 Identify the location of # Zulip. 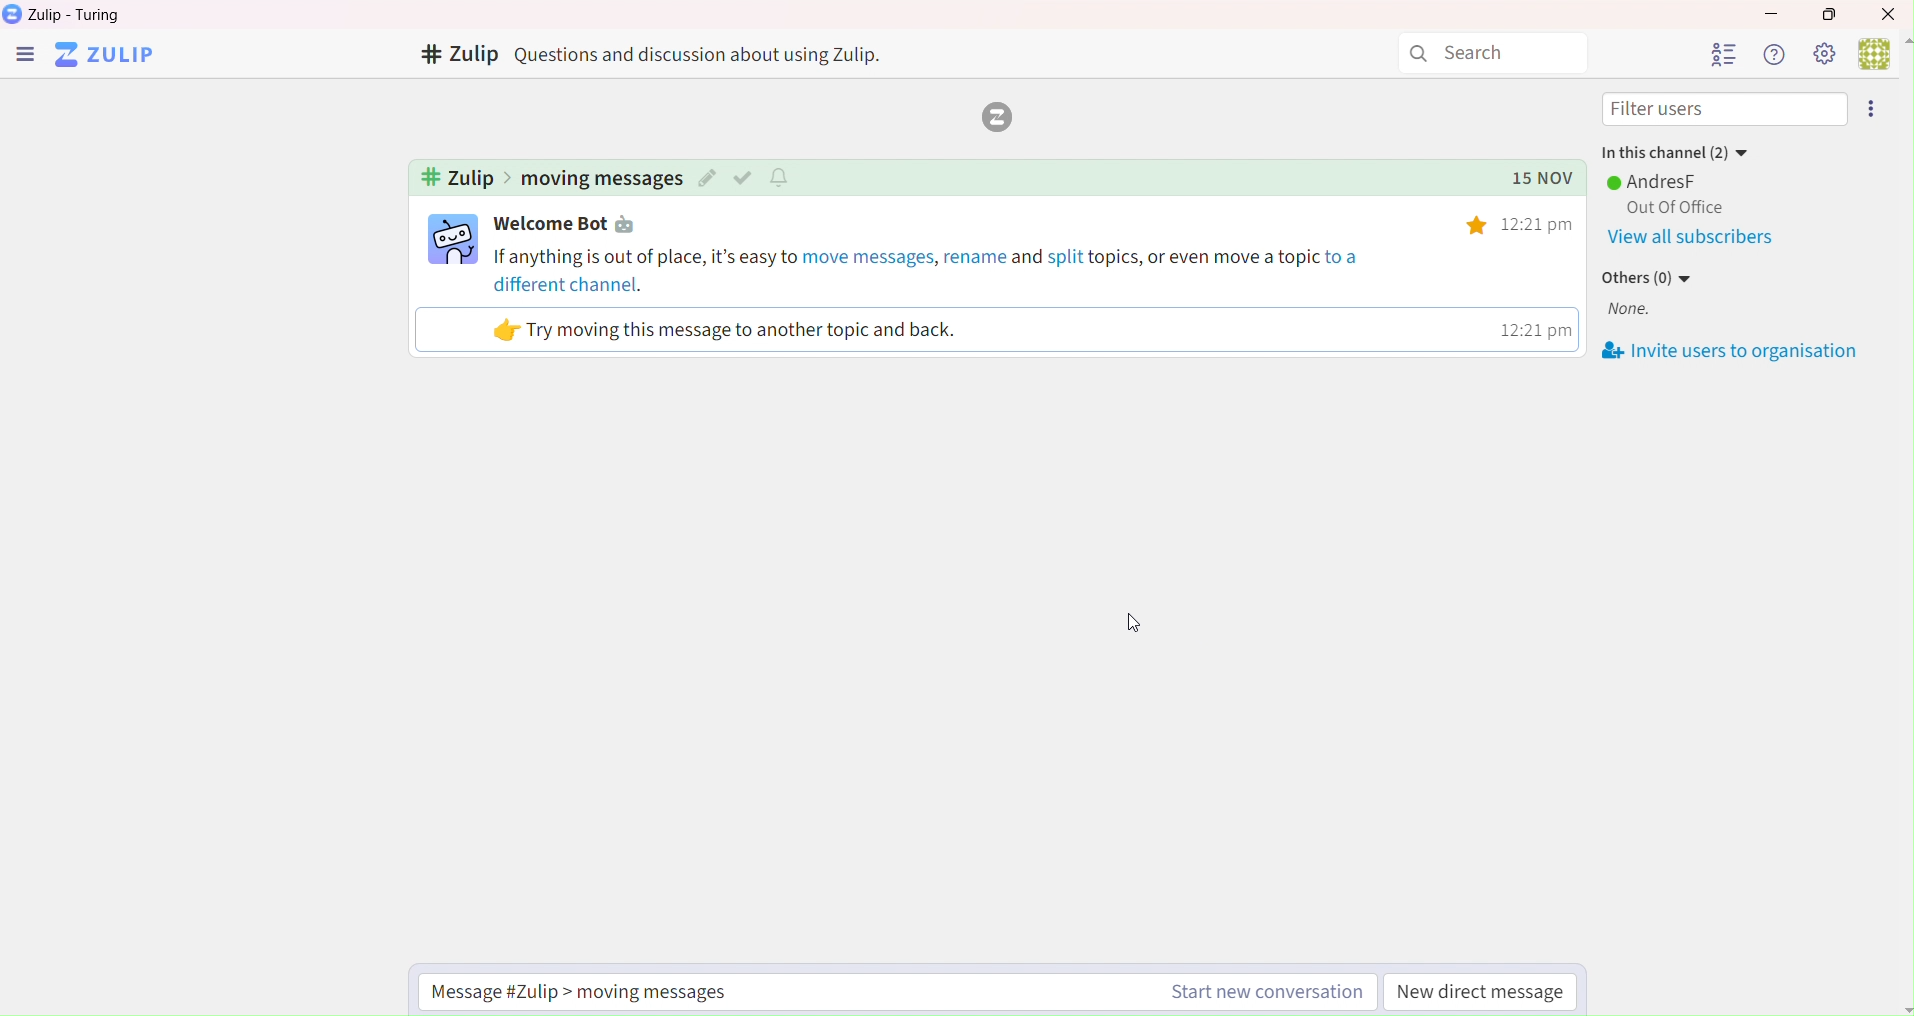
(457, 56).